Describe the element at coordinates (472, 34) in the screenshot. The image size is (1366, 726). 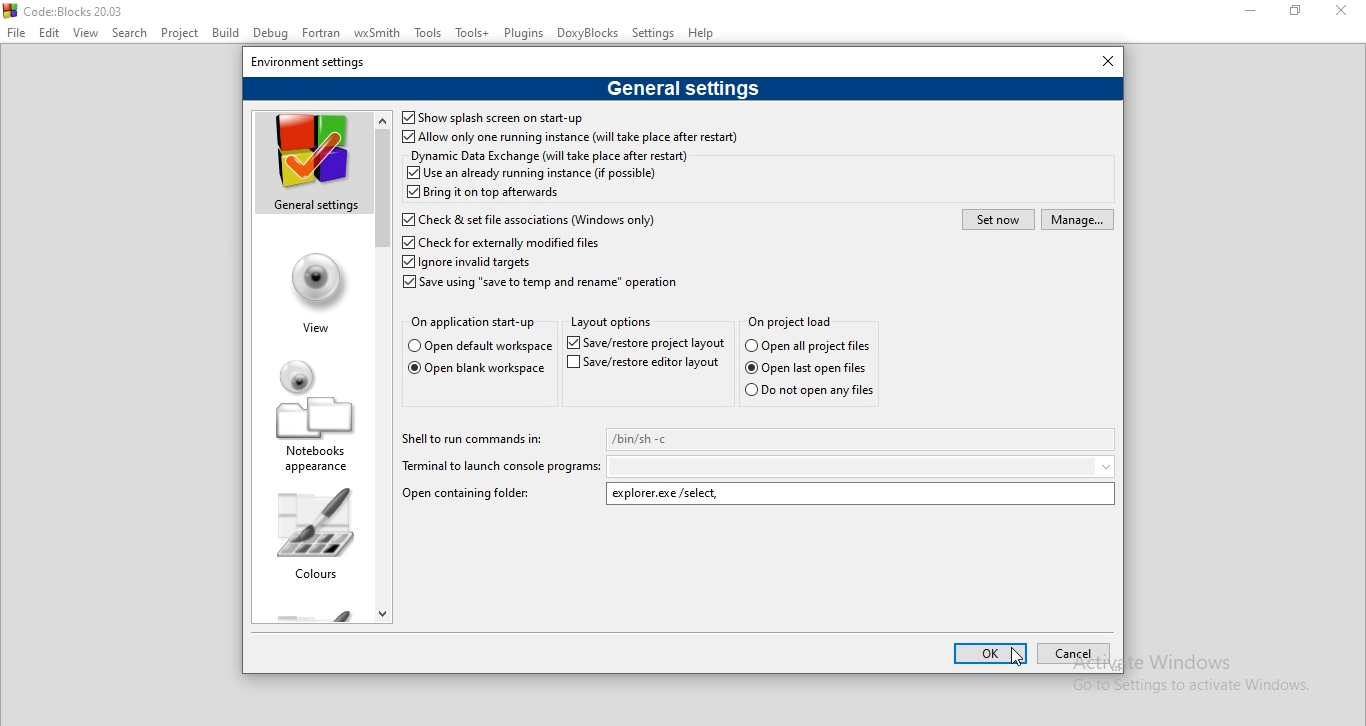
I see `Tools+` at that location.